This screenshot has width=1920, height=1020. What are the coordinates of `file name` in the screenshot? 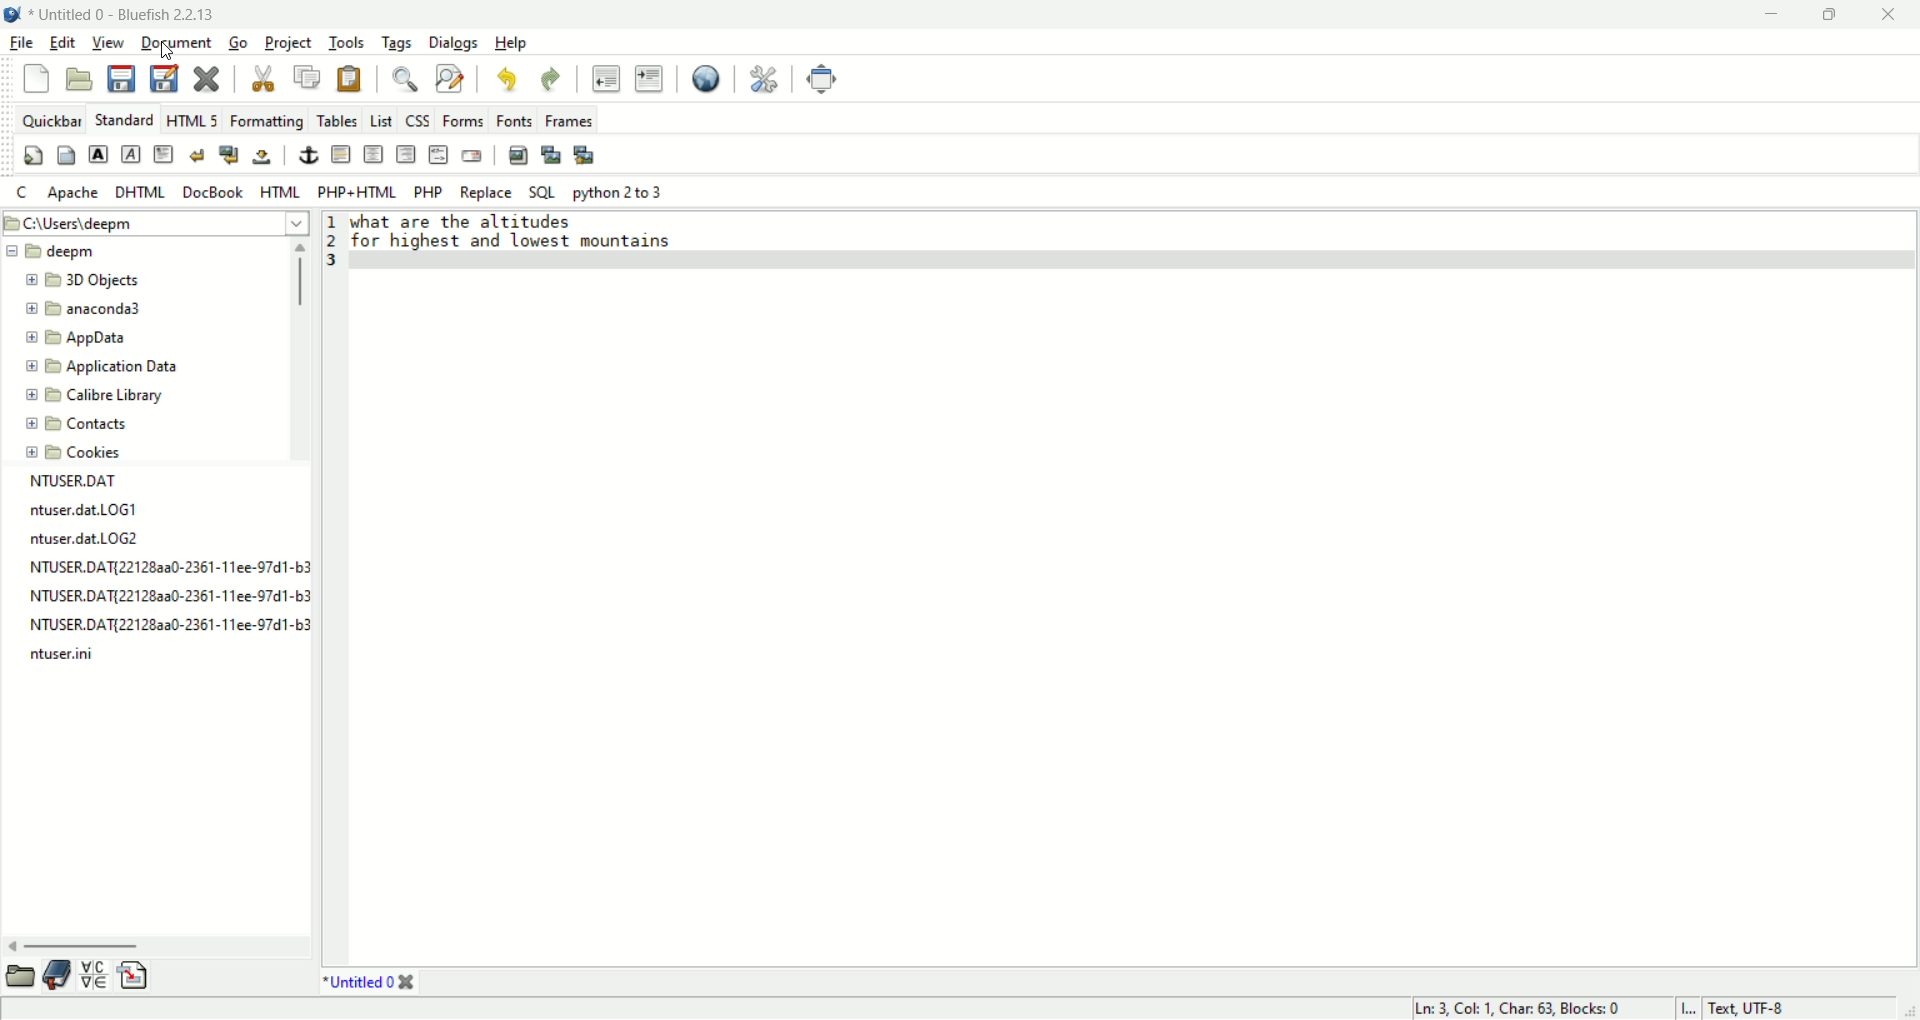 It's located at (169, 627).